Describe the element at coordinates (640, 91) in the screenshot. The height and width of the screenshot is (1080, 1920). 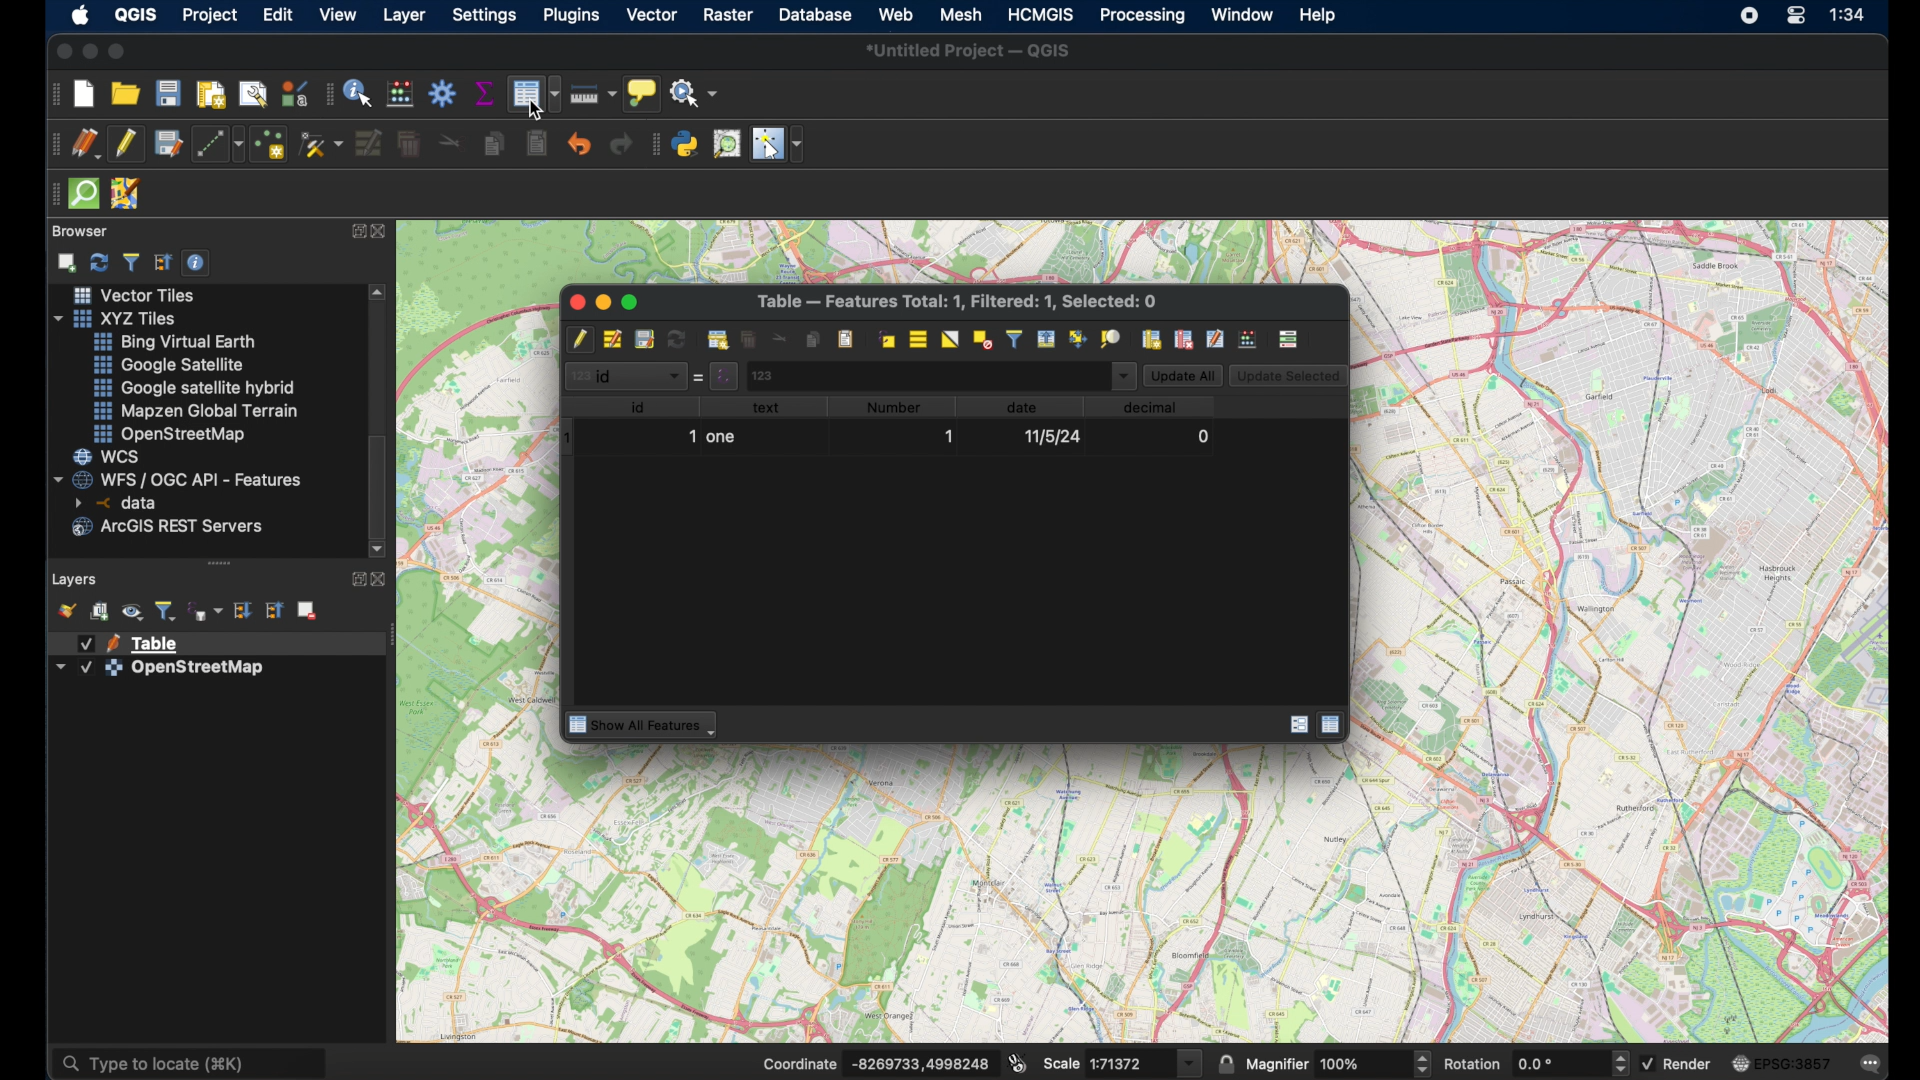
I see `show map tips` at that location.